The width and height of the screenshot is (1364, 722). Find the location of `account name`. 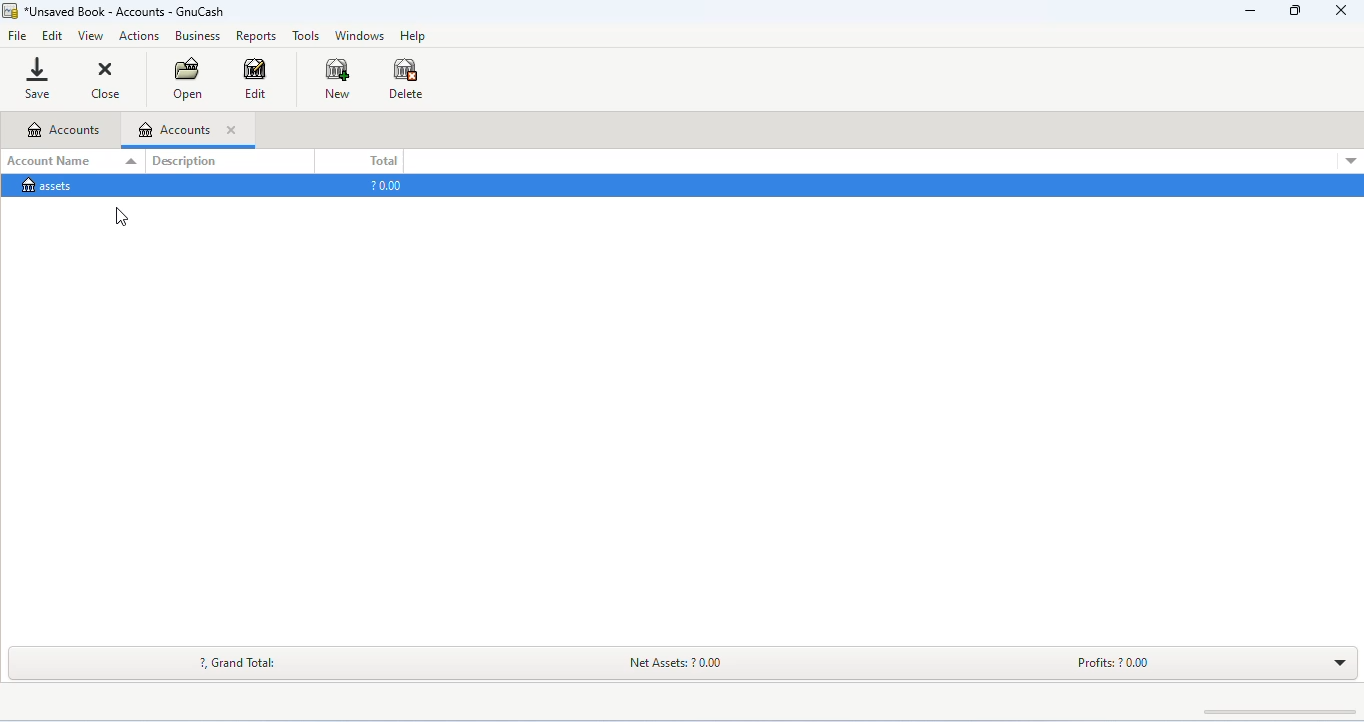

account name is located at coordinates (52, 164).